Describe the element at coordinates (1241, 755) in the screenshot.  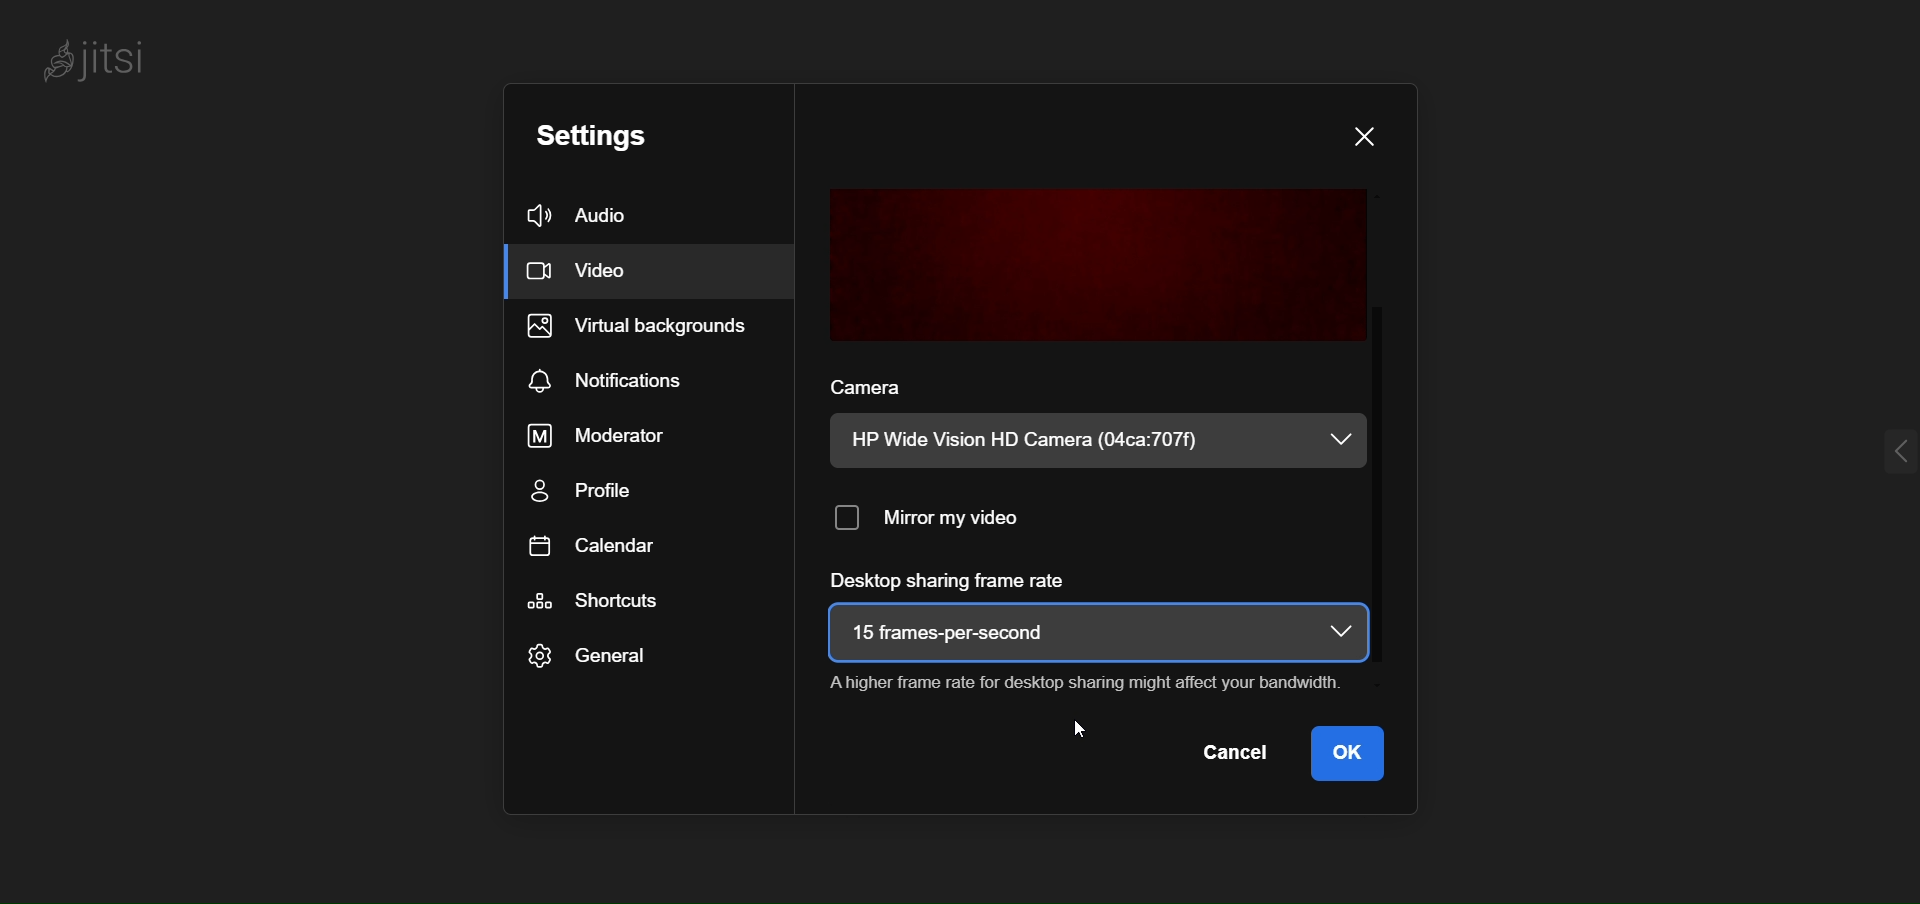
I see `cancel` at that location.